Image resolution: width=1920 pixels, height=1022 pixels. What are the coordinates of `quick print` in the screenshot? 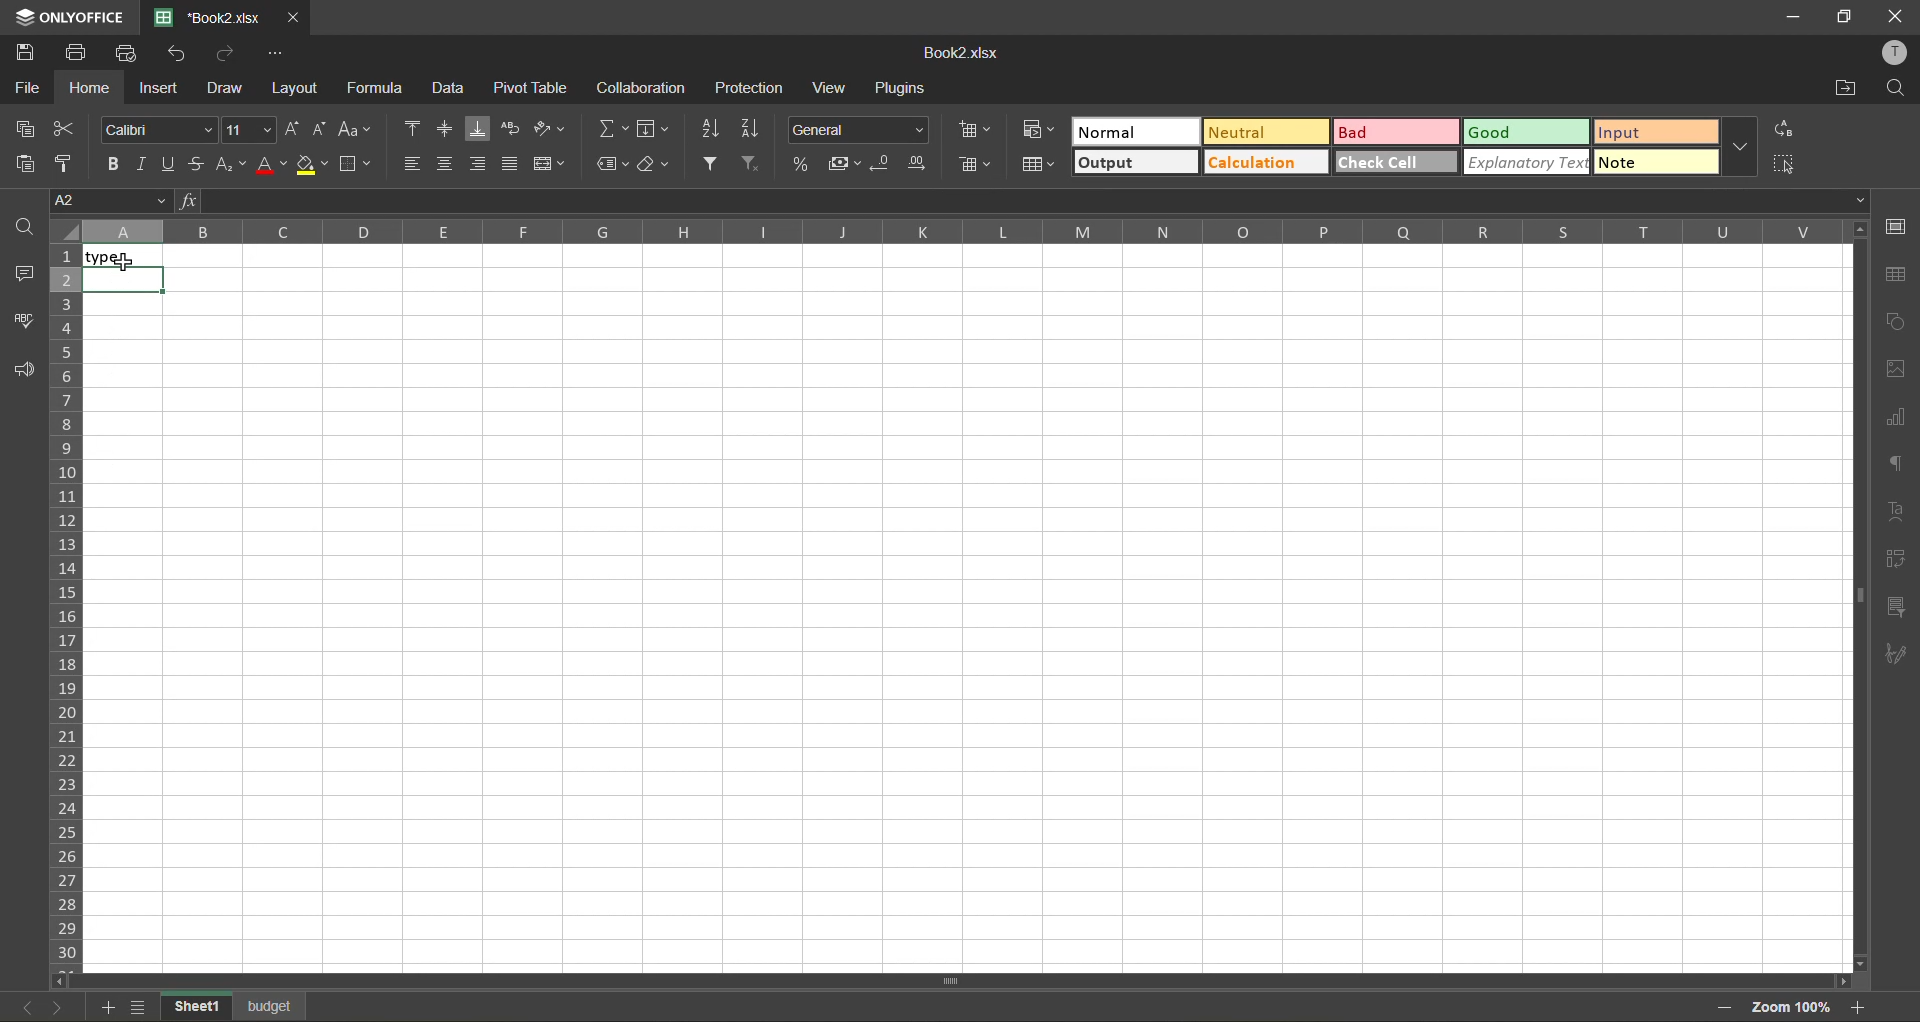 It's located at (131, 53).